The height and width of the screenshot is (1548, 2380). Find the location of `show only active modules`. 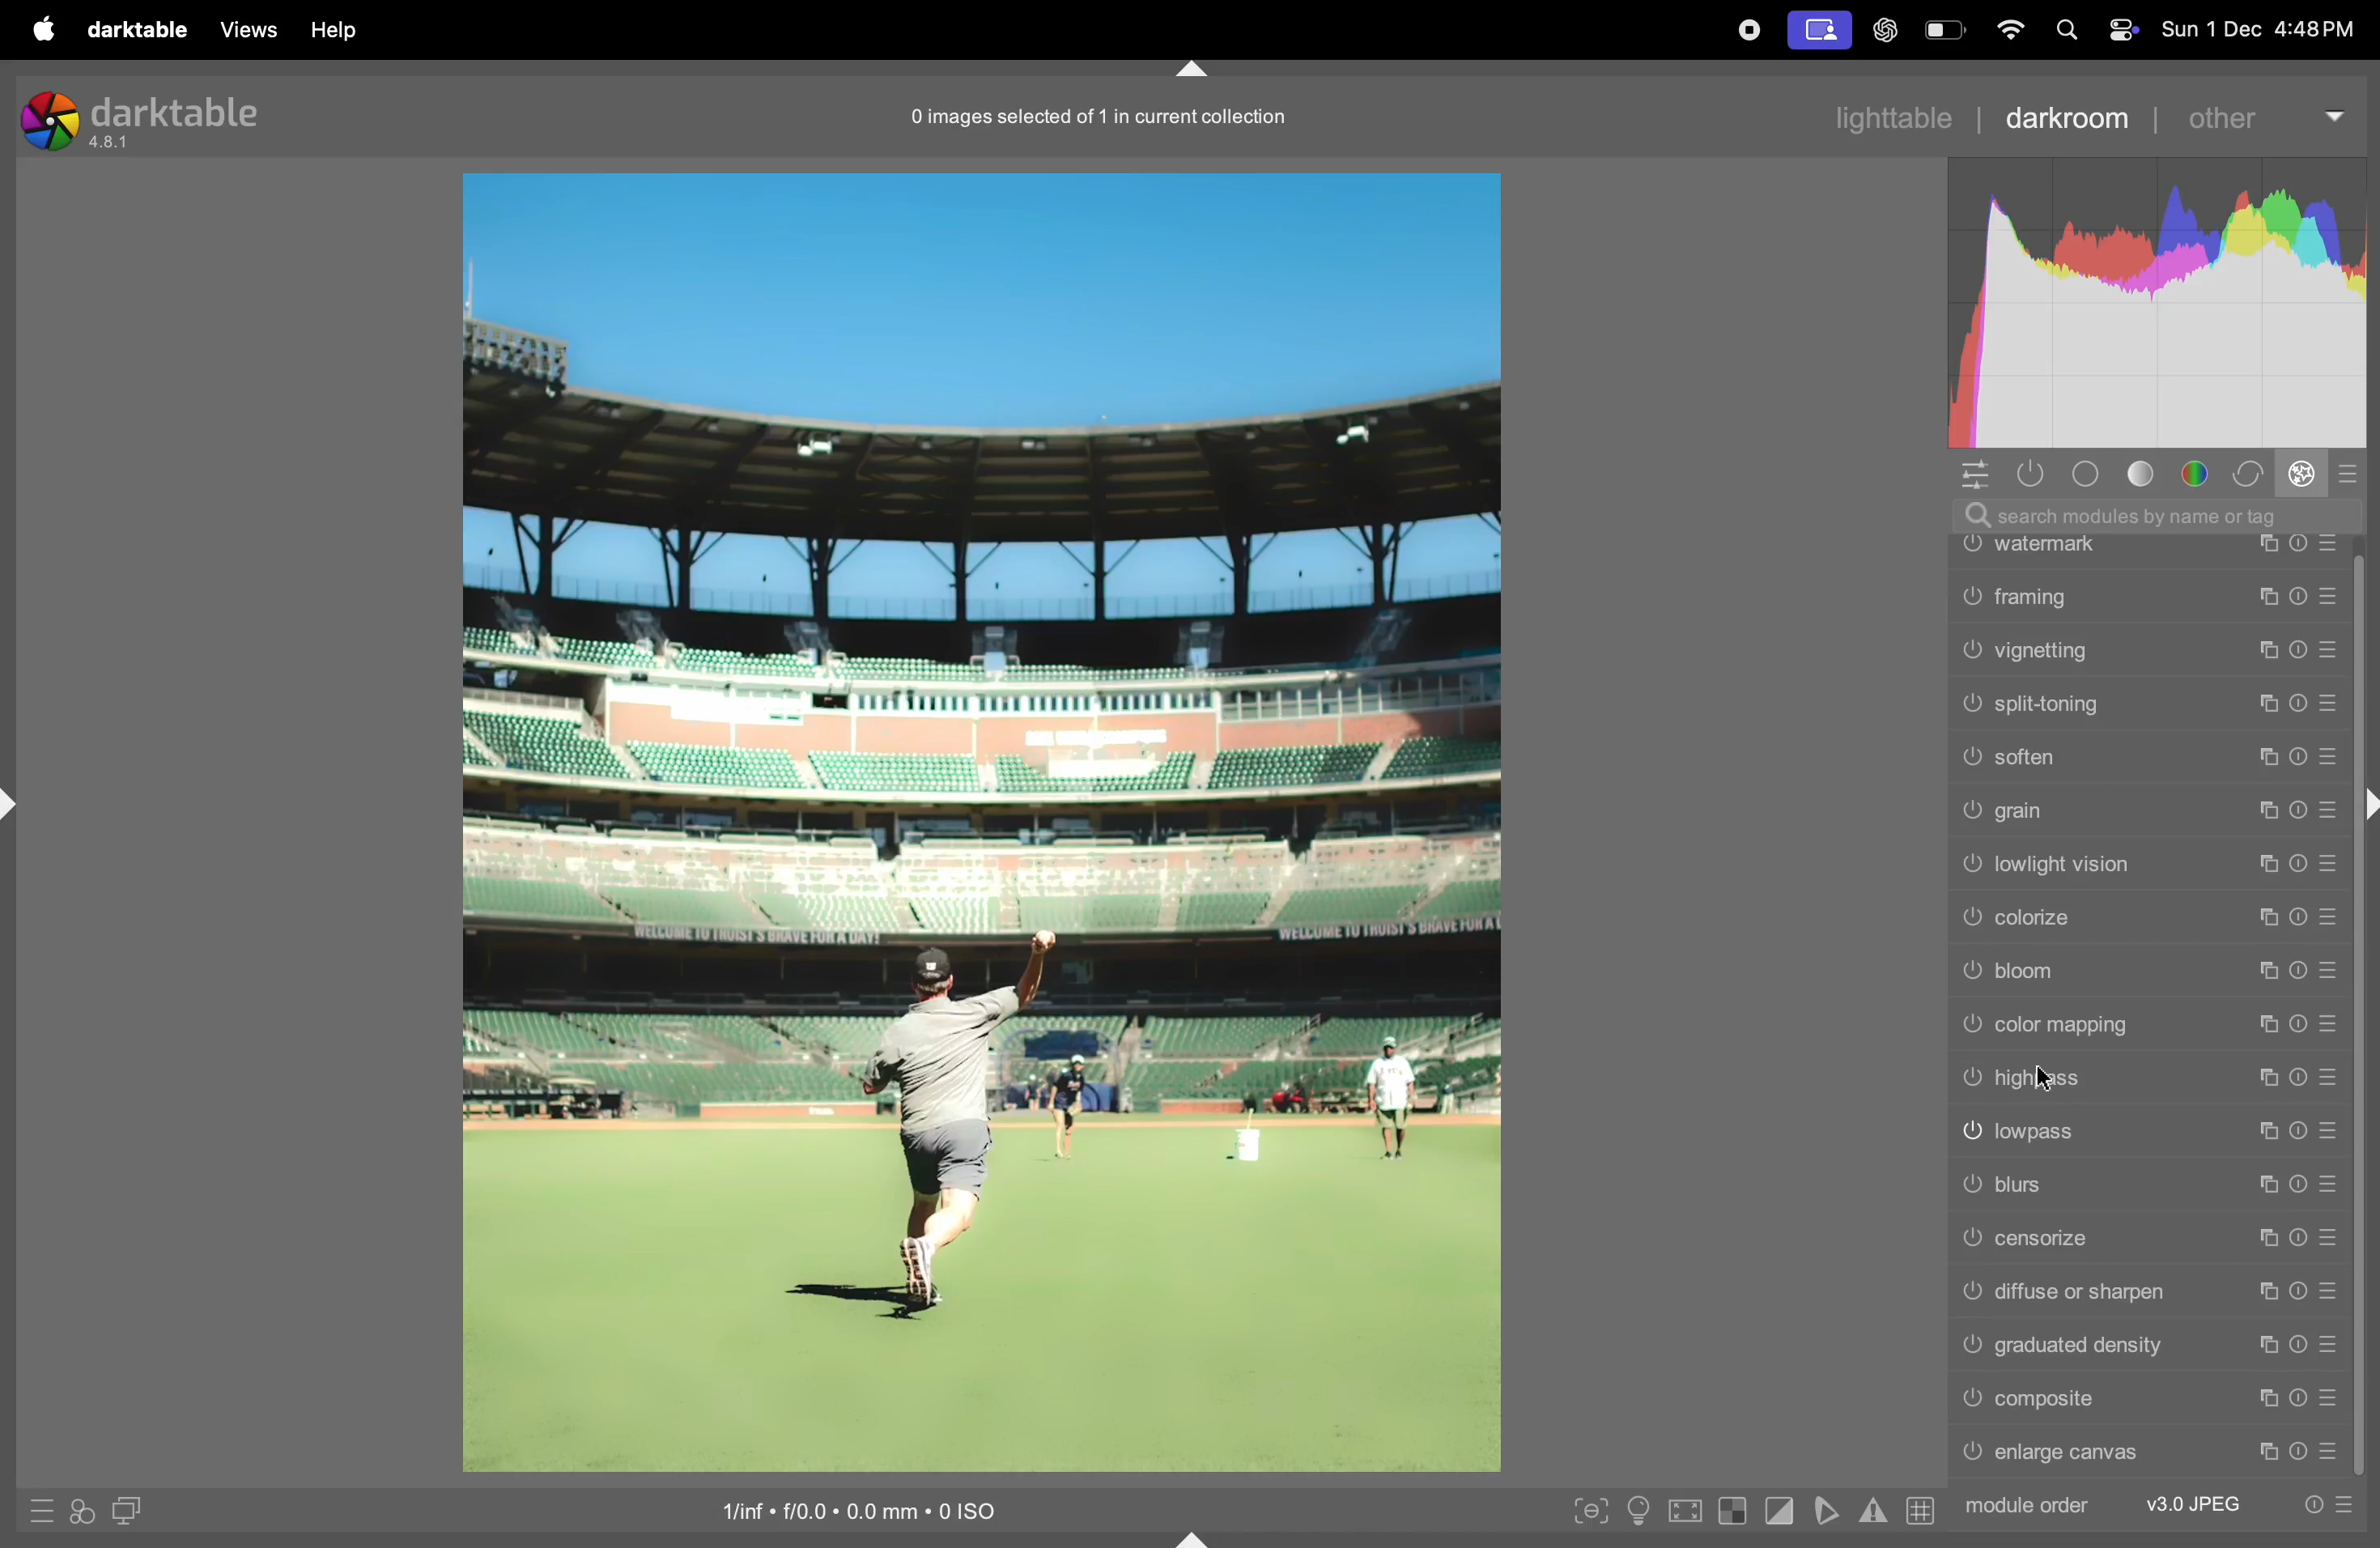

show only active modules is located at coordinates (2032, 473).